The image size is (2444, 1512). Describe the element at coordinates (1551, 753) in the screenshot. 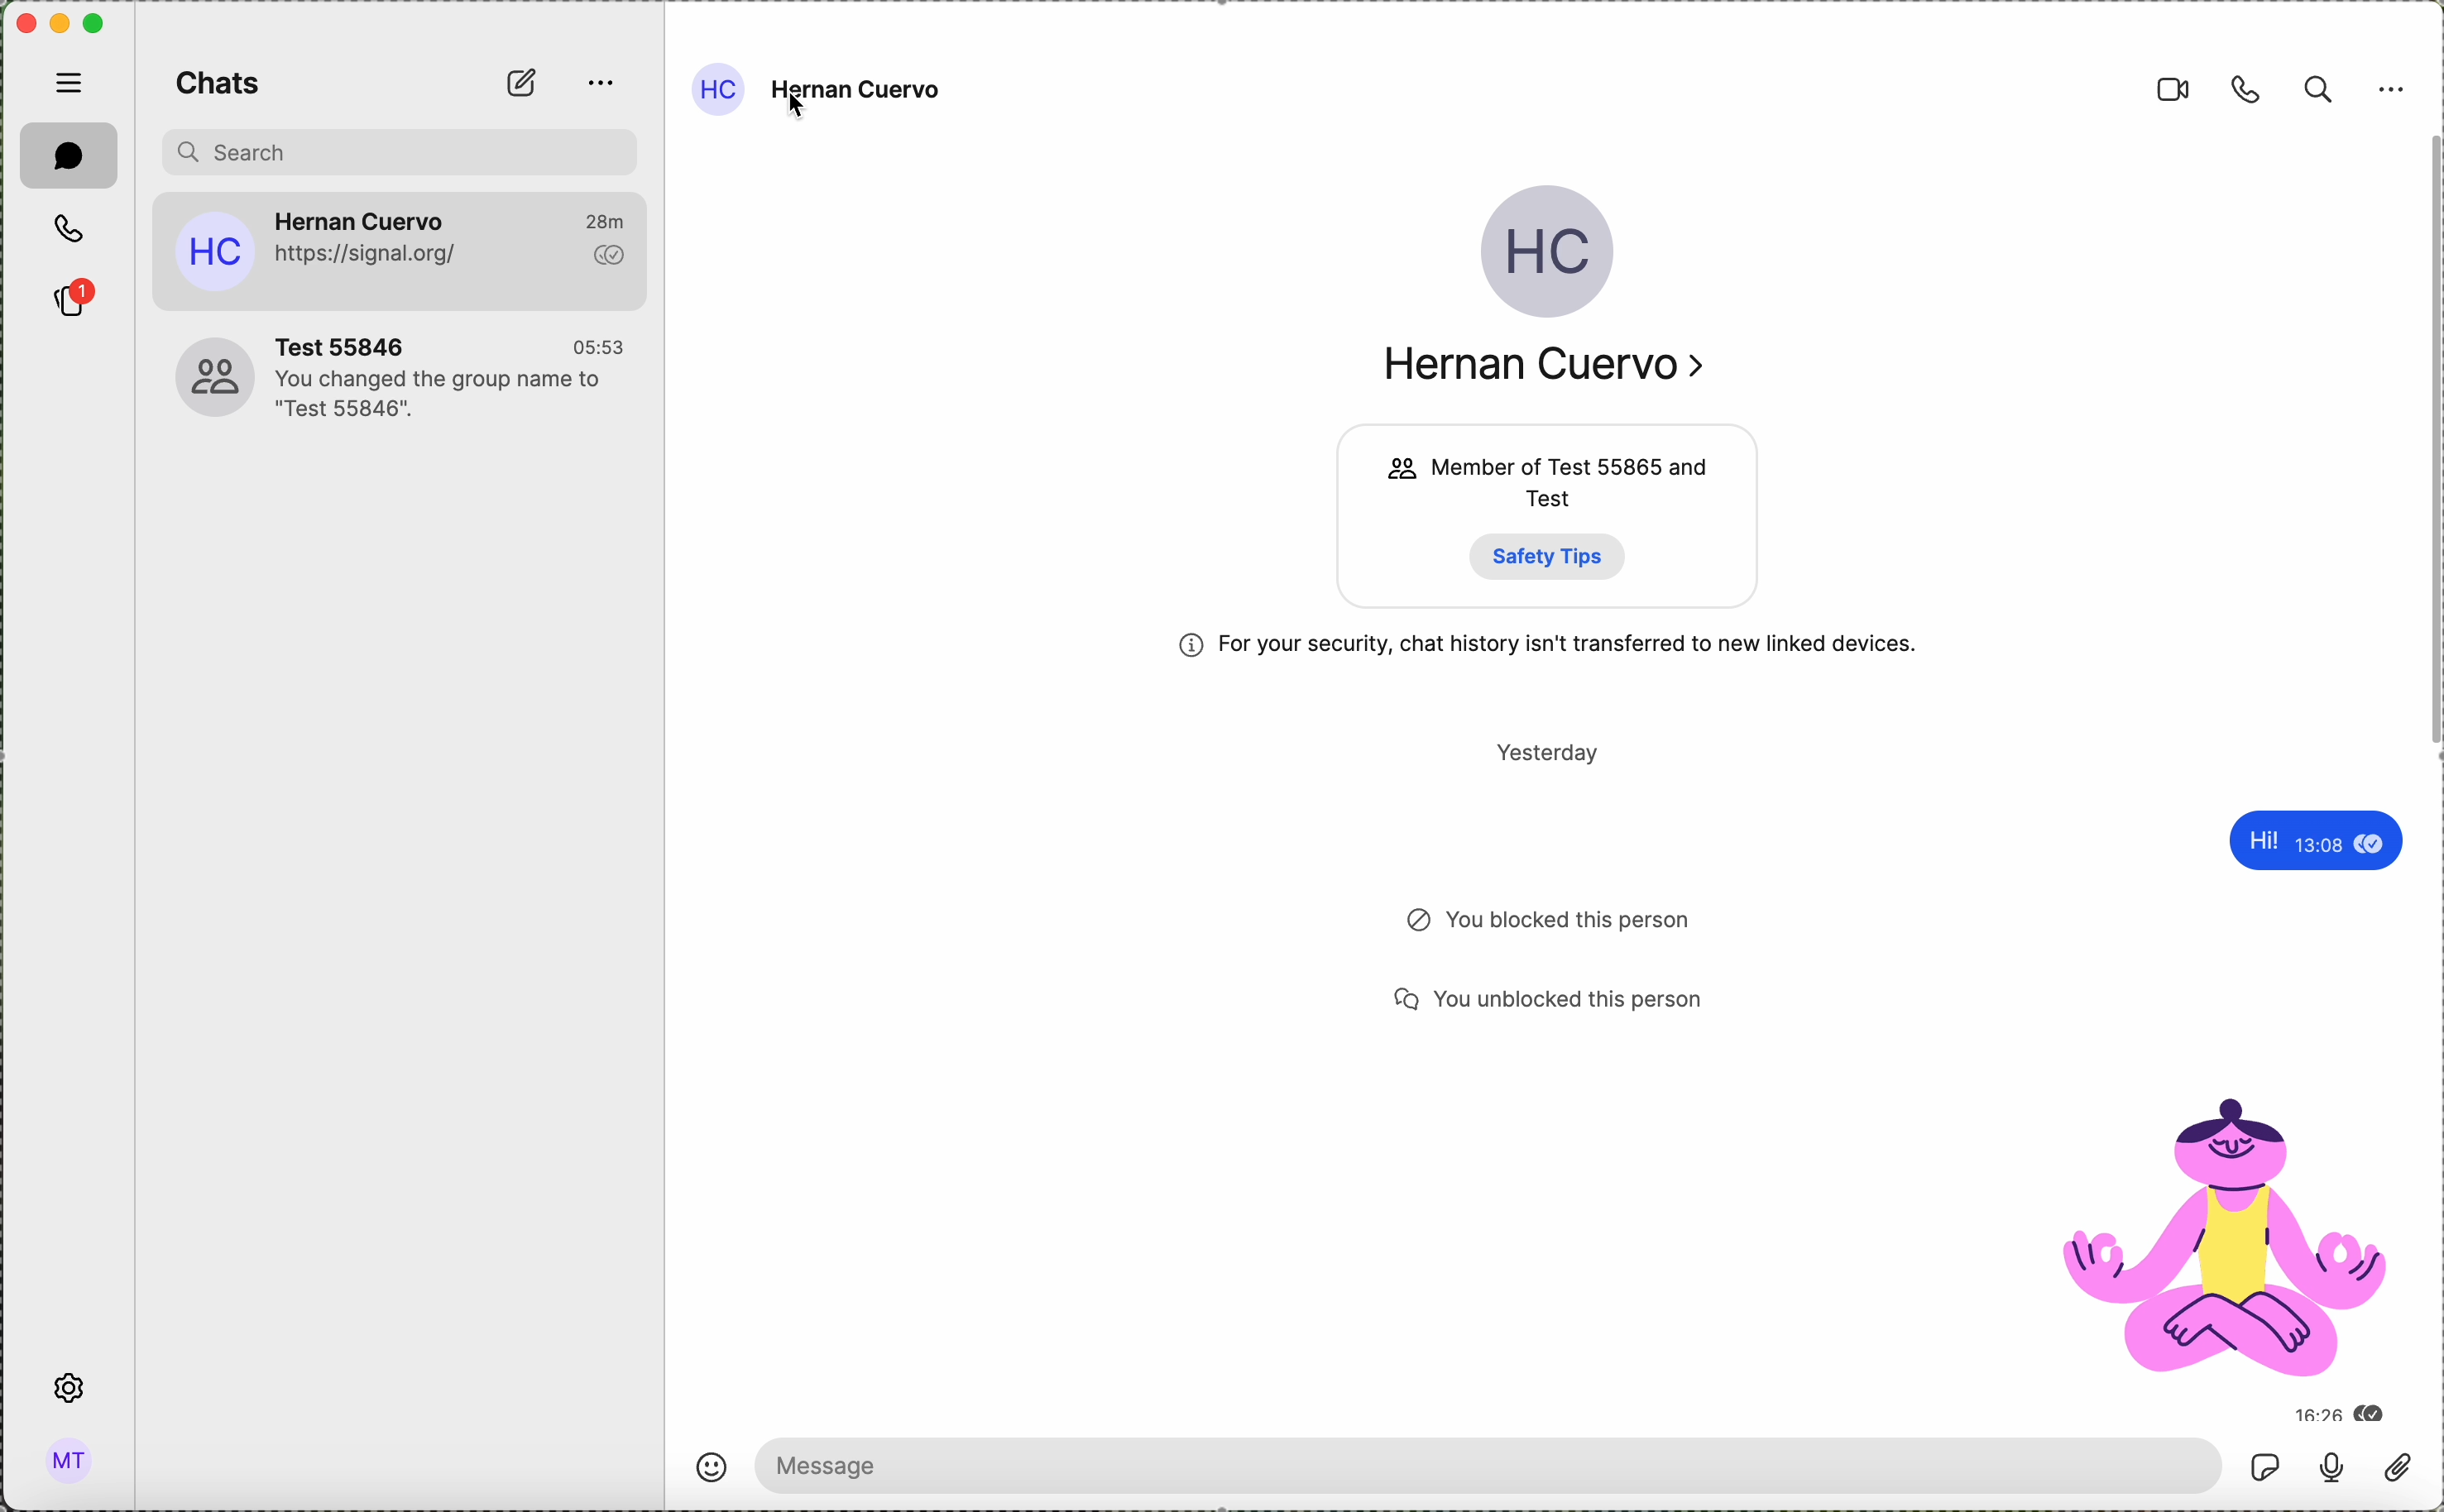

I see `Yesterday` at that location.